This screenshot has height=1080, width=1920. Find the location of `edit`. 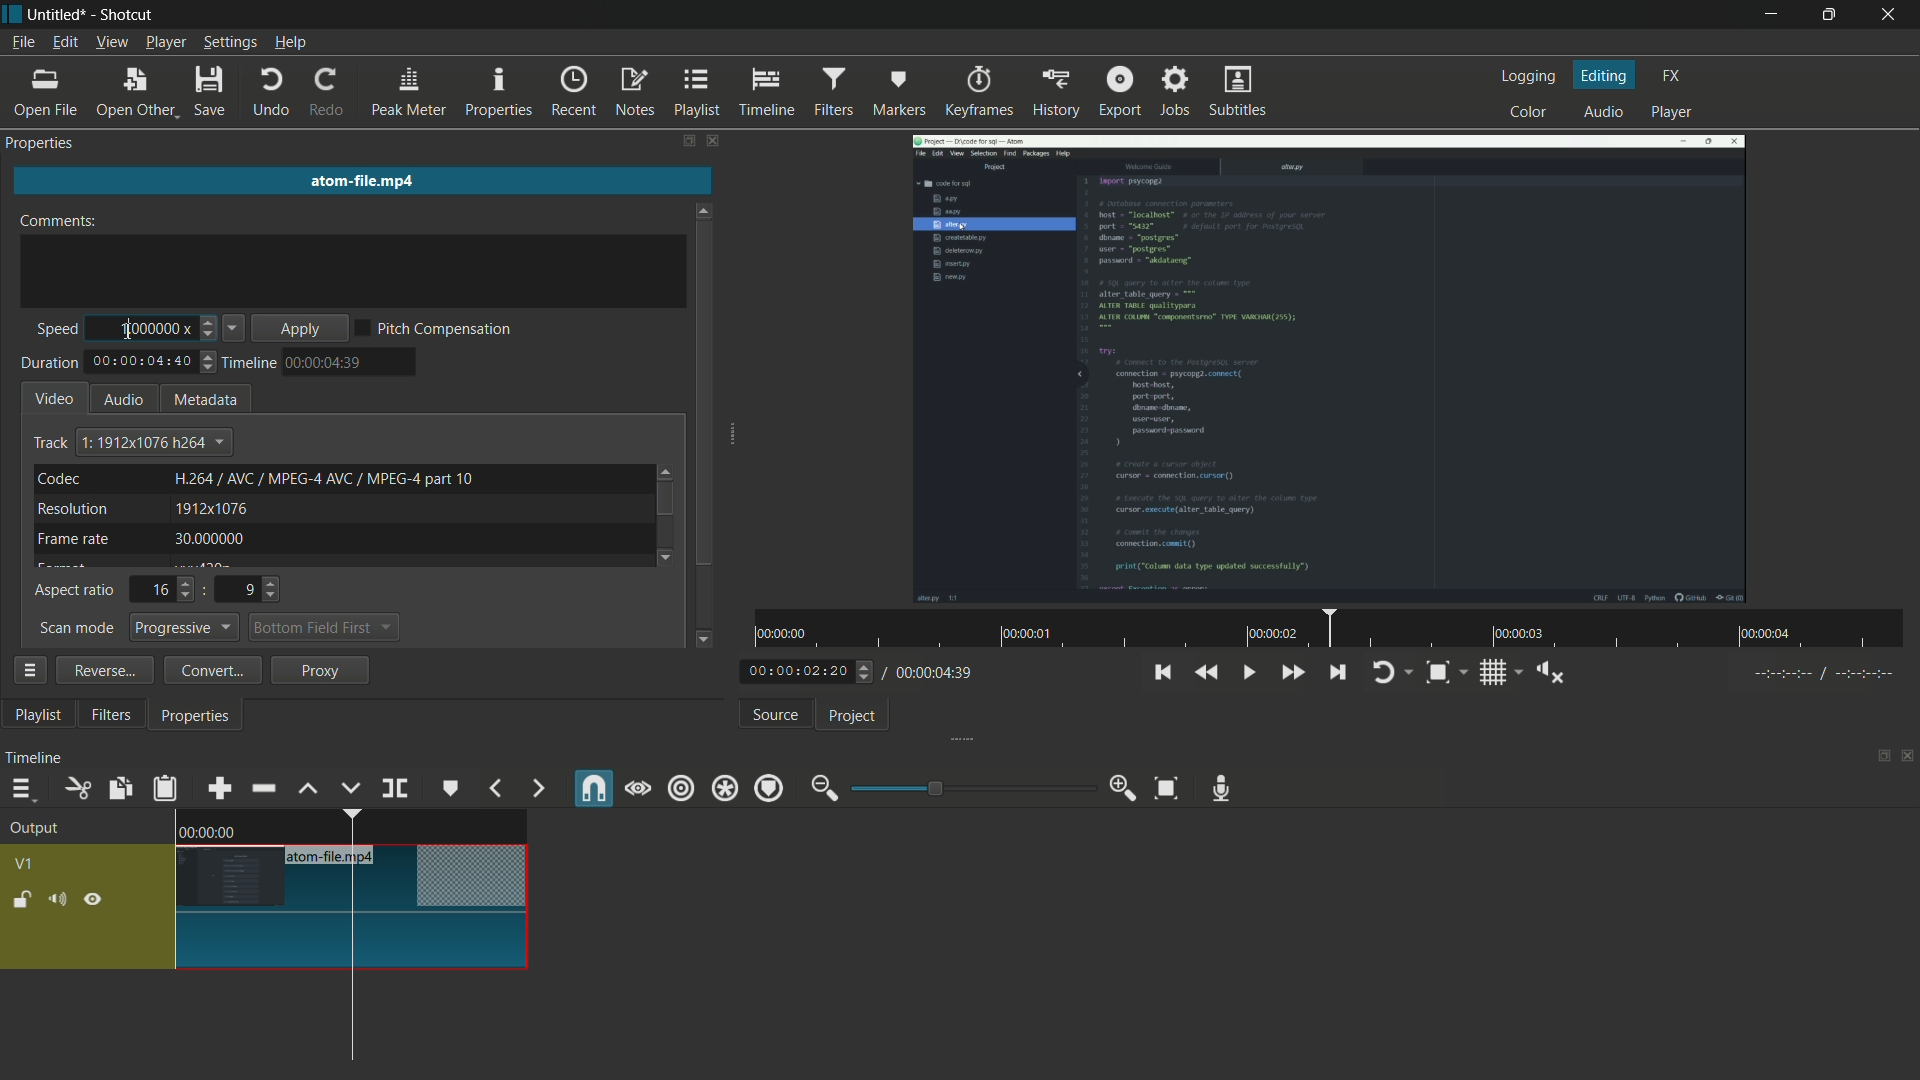

edit is located at coordinates (64, 44).